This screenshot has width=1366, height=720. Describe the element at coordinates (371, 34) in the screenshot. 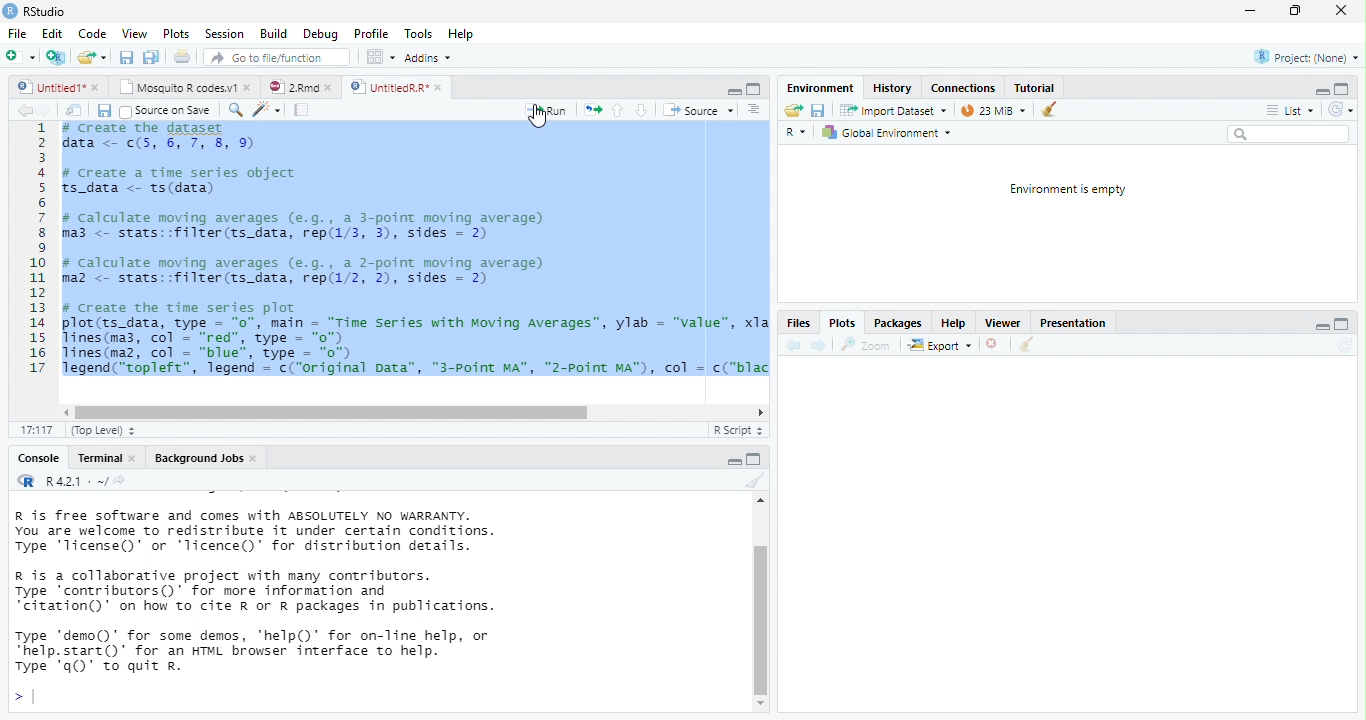

I see `Profile` at that location.